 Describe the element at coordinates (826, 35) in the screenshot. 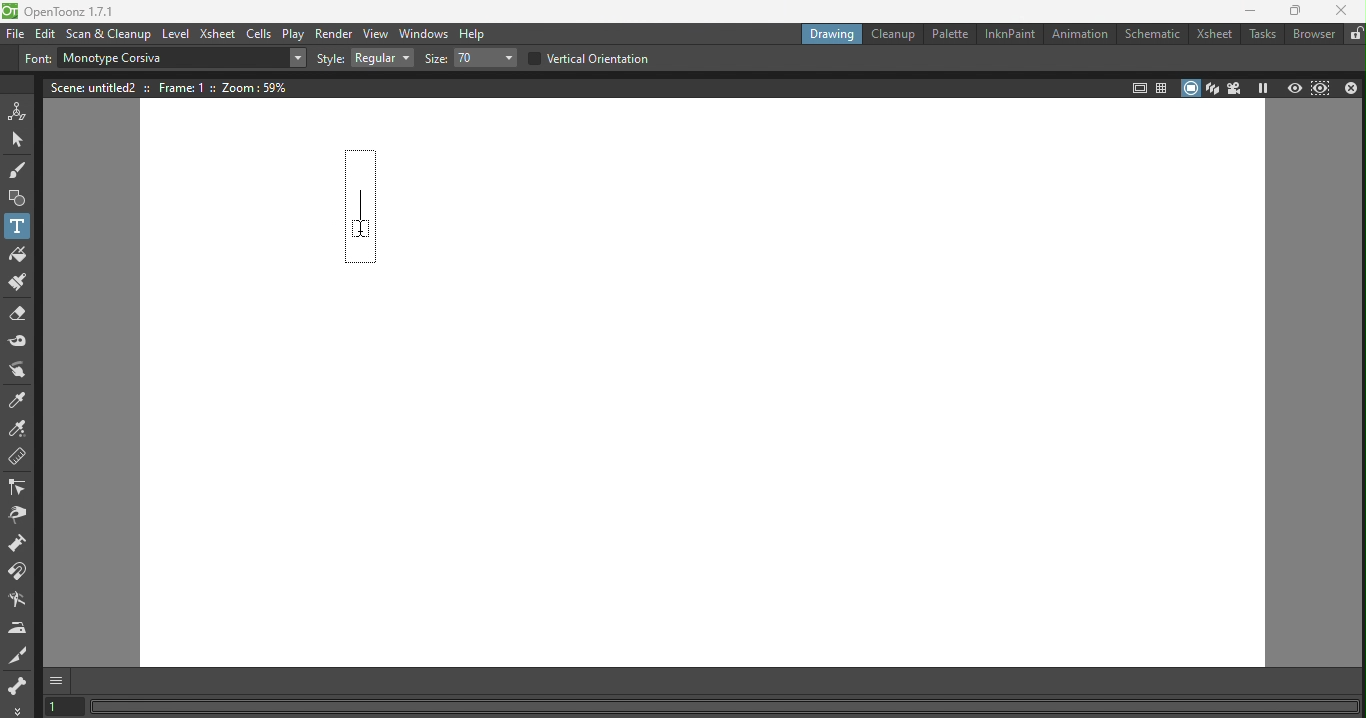

I see `Drawing` at that location.